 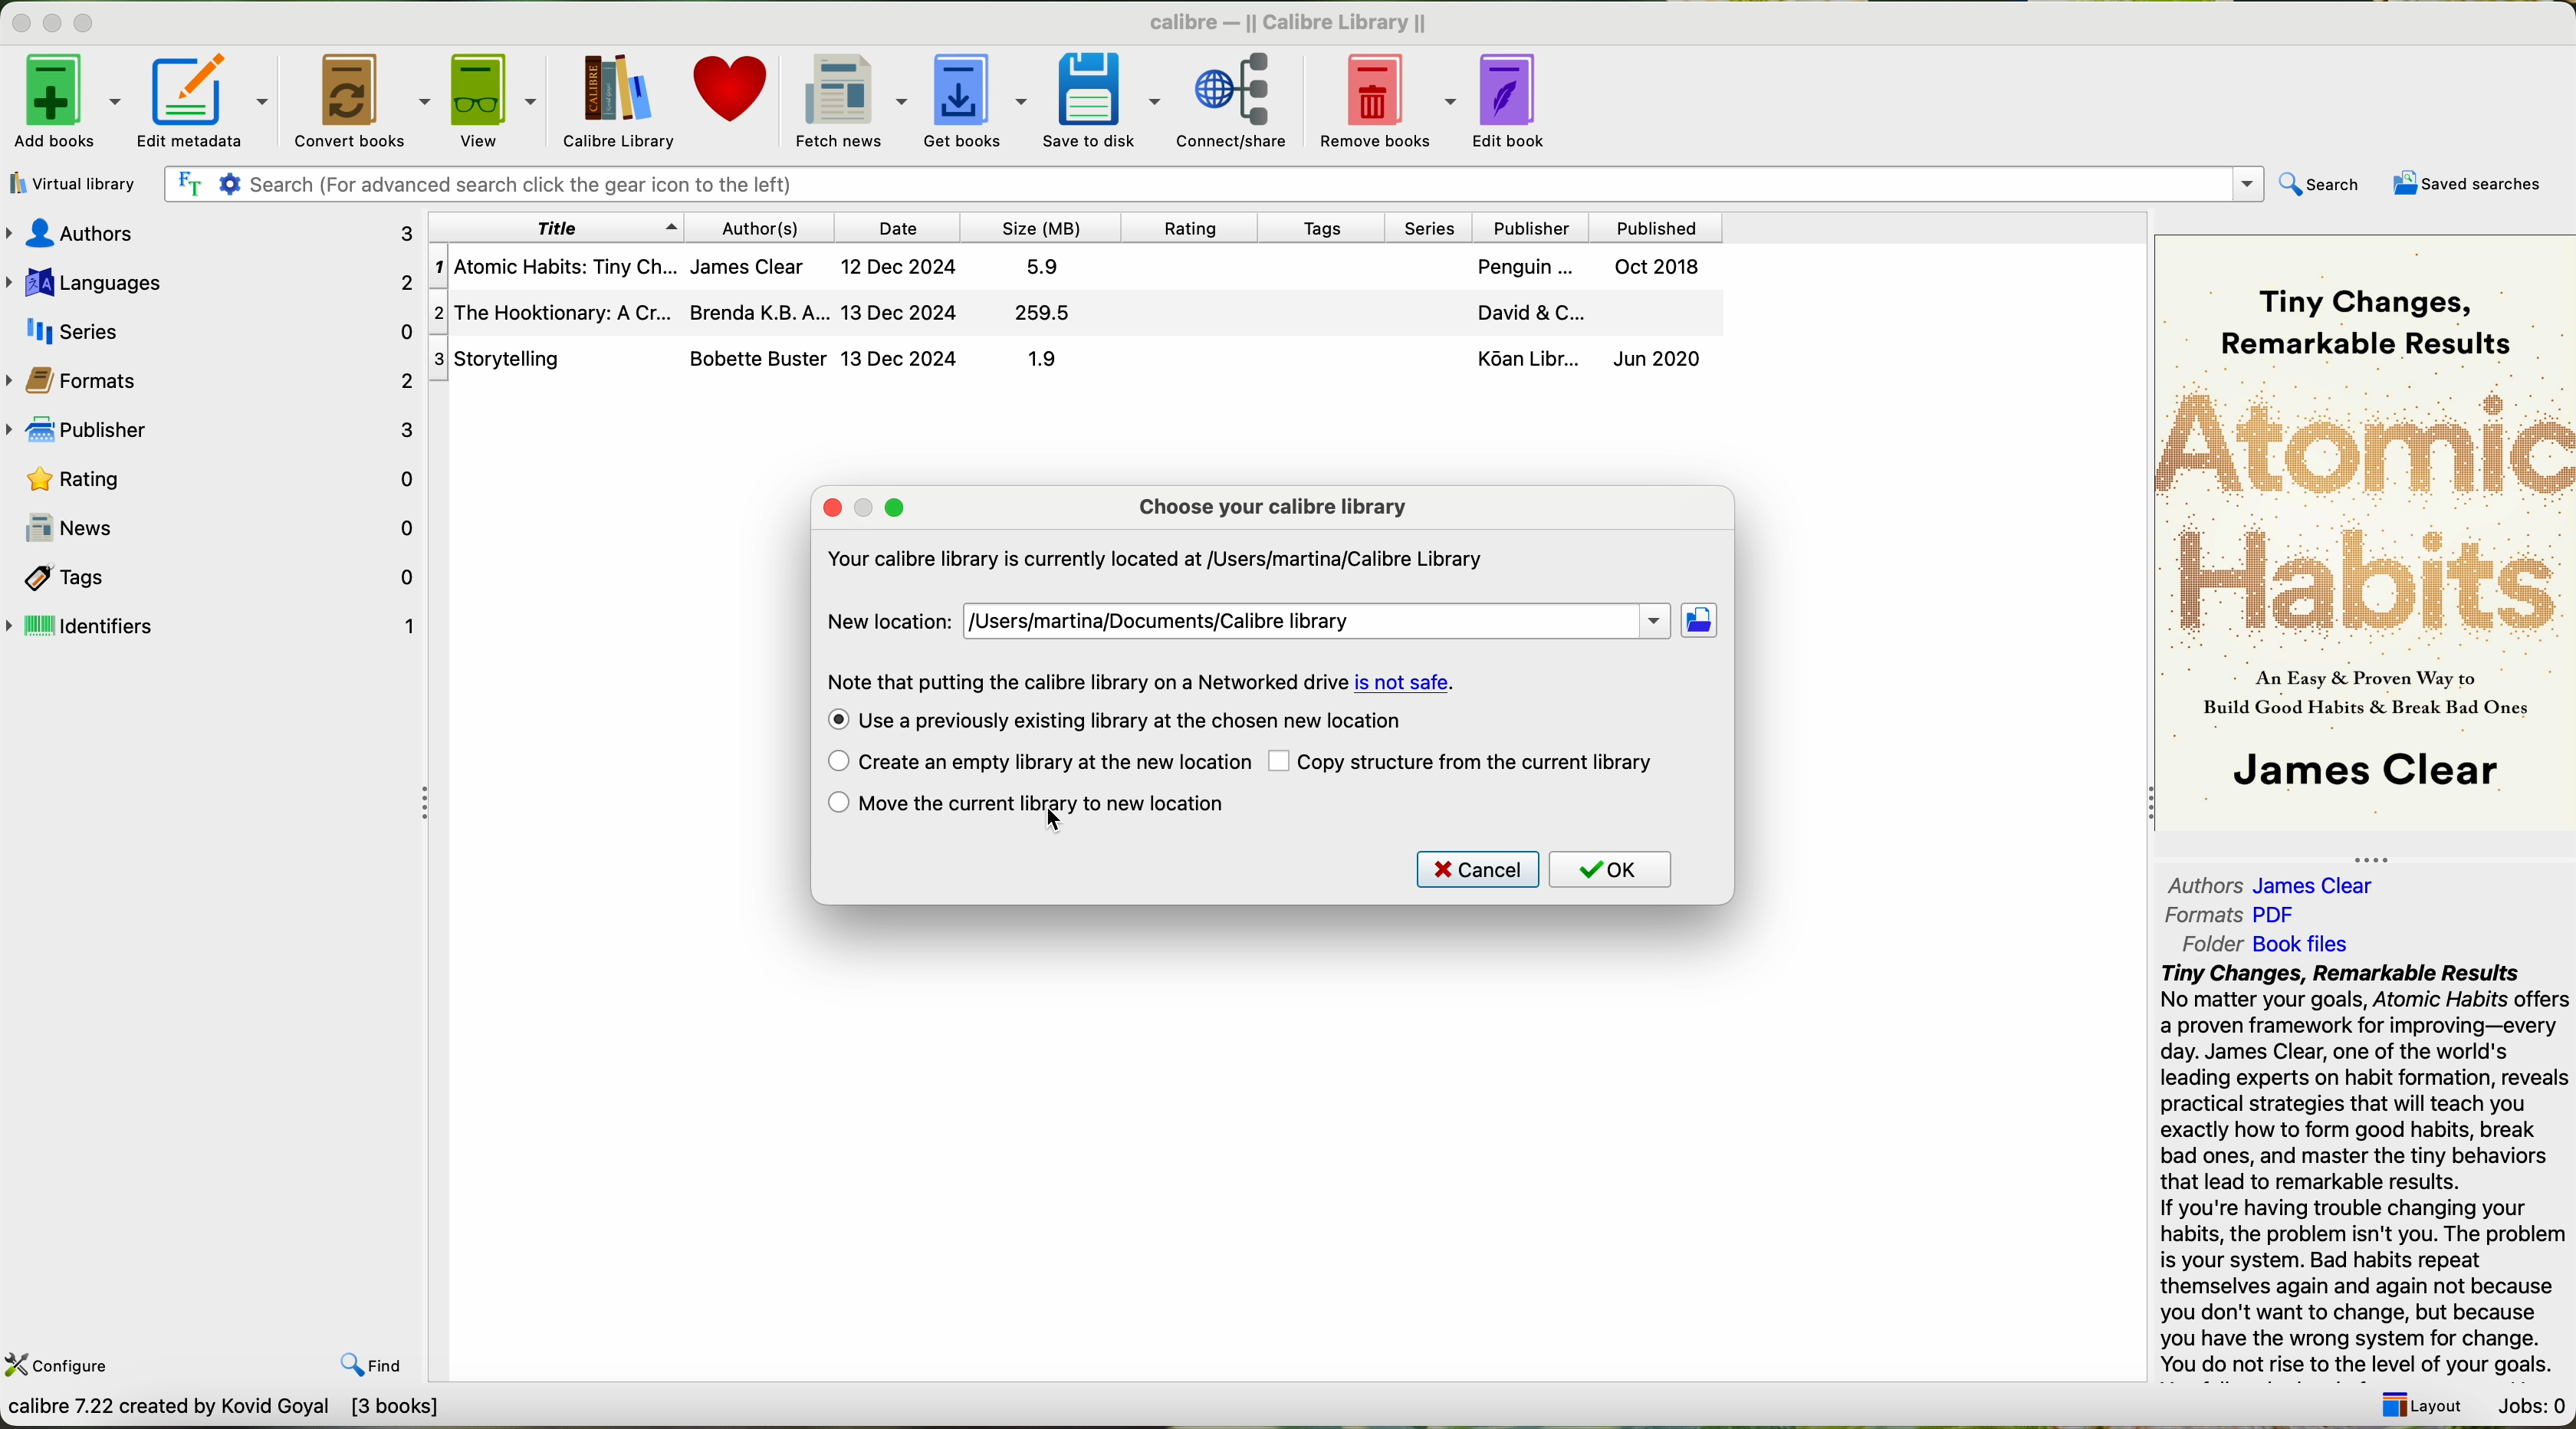 What do you see at coordinates (1535, 225) in the screenshot?
I see `Publisher` at bounding box center [1535, 225].